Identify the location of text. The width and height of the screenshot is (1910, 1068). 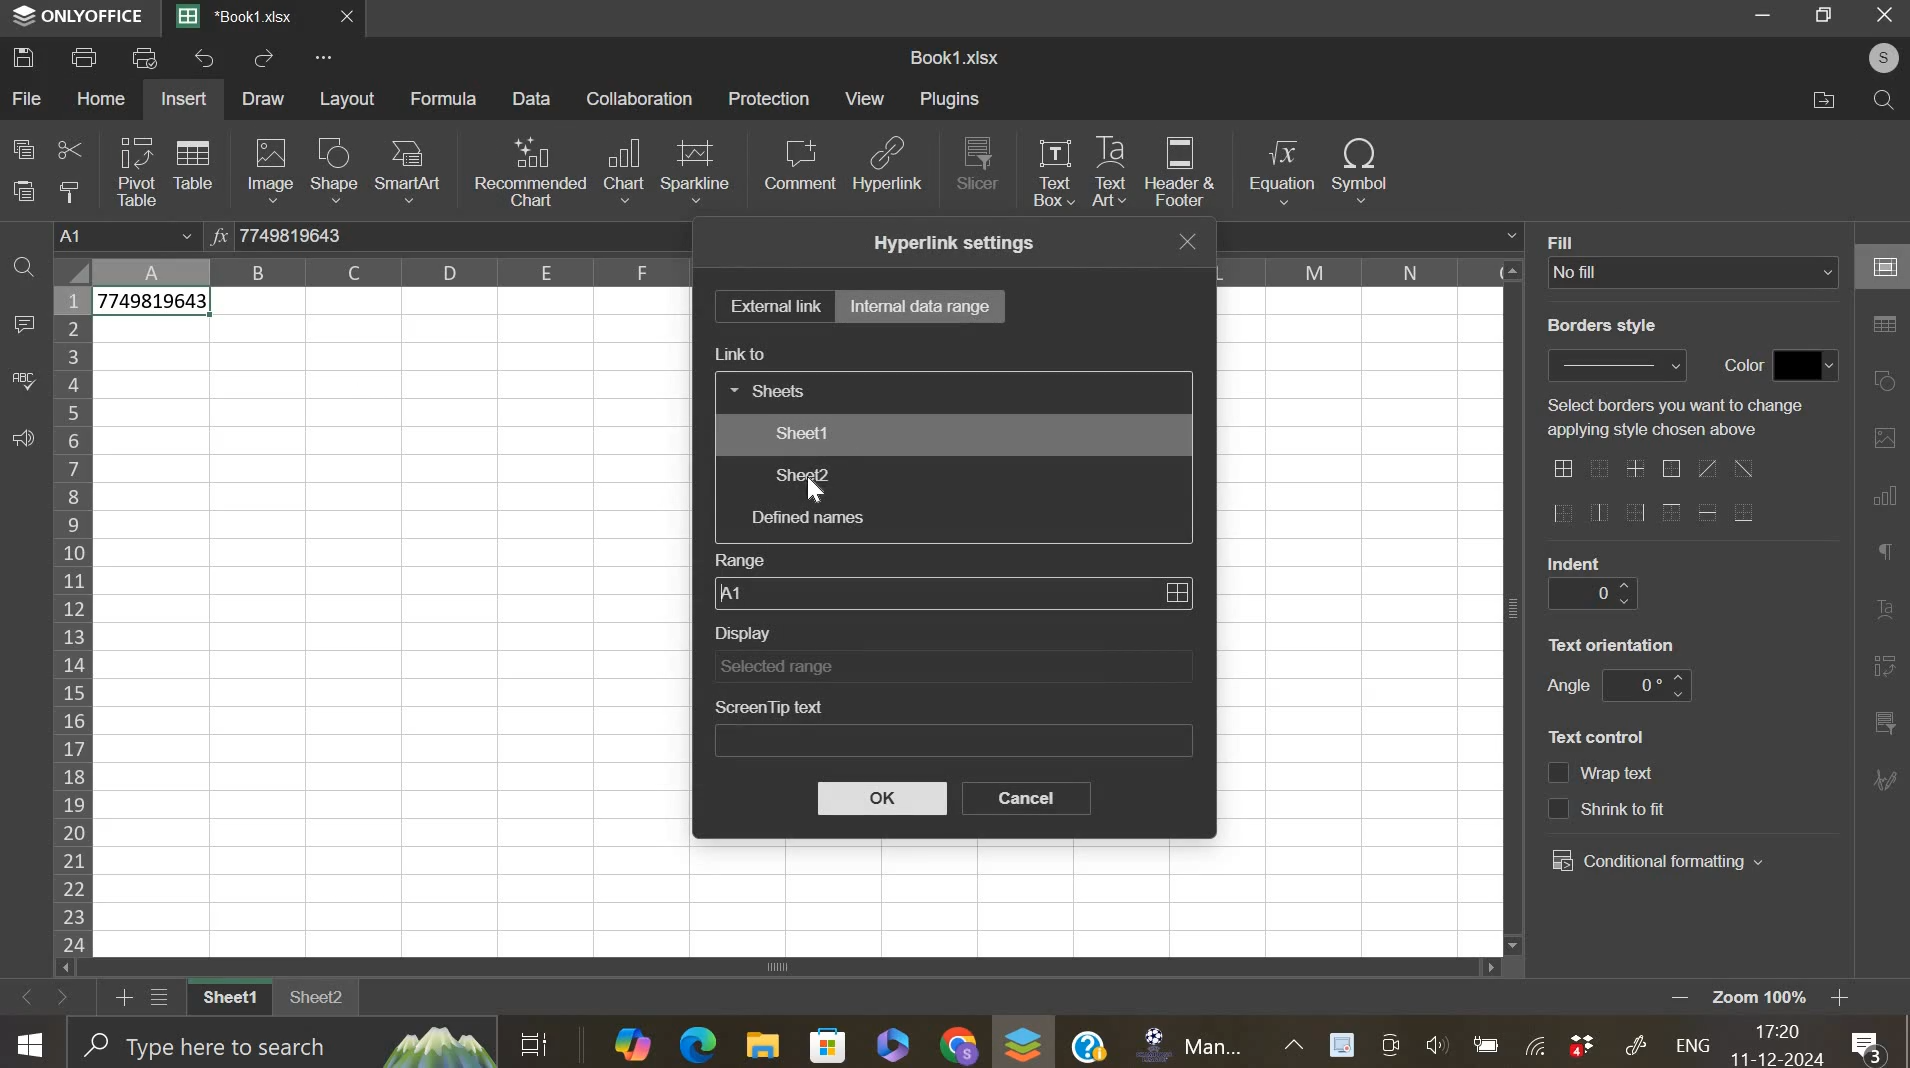
(1576, 562).